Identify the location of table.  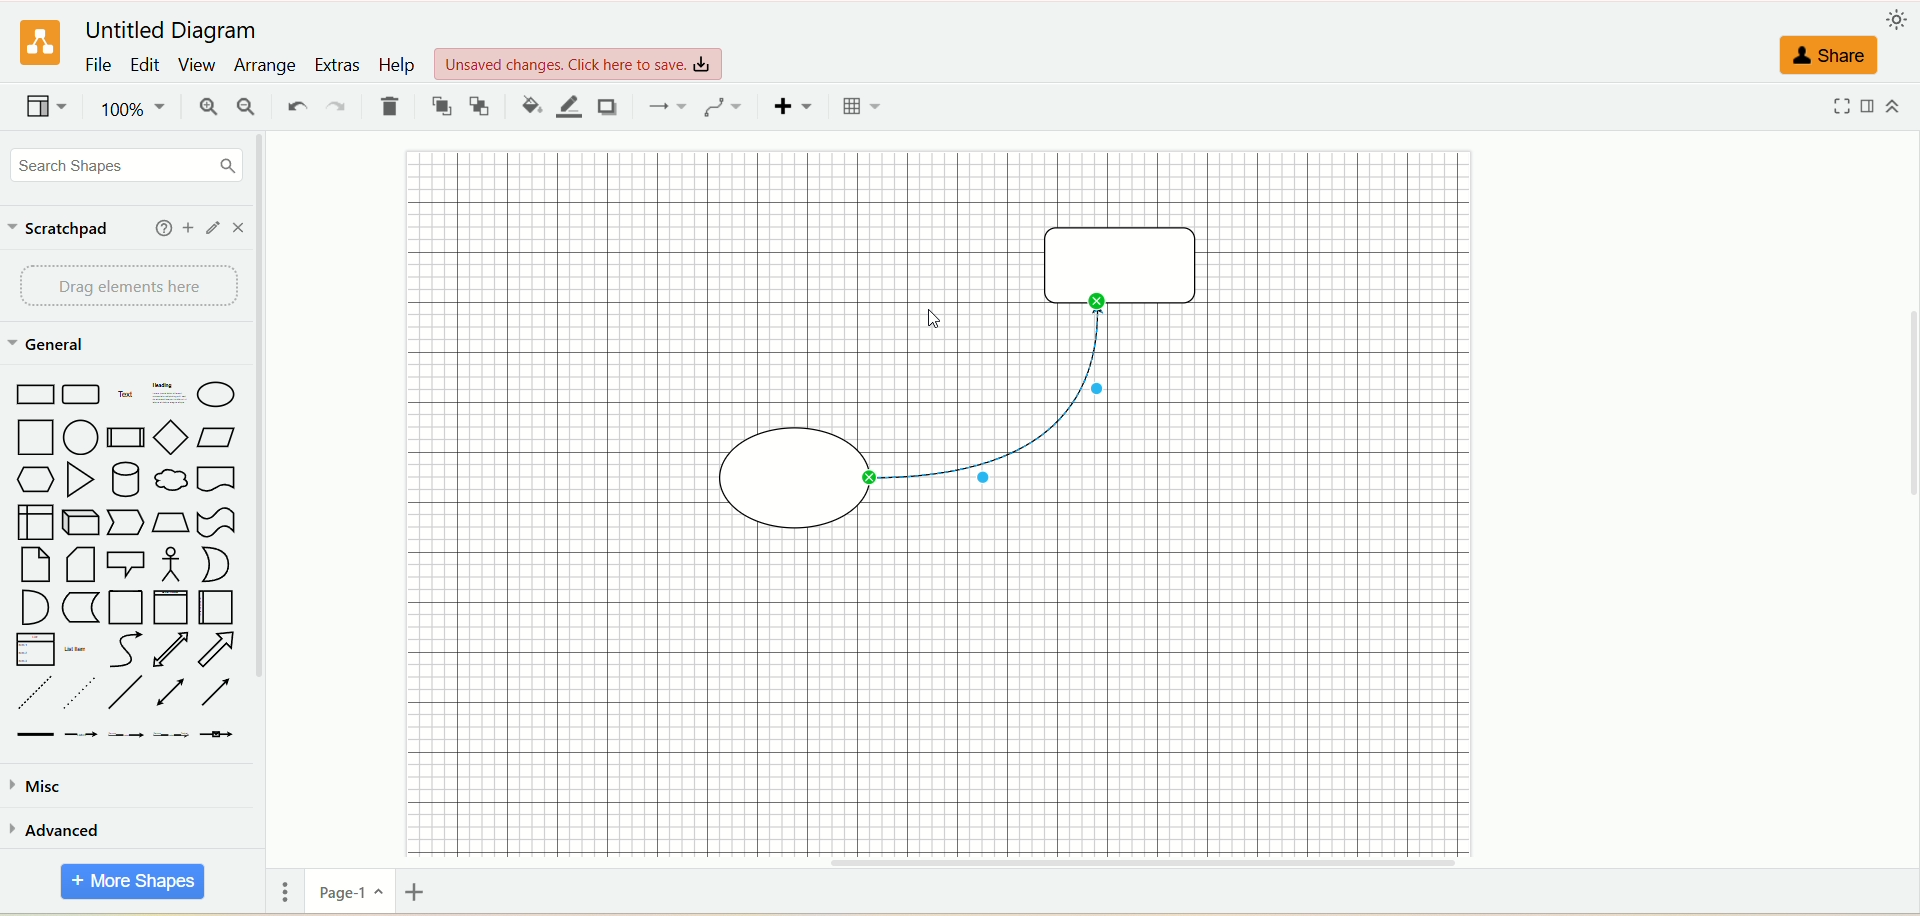
(860, 107).